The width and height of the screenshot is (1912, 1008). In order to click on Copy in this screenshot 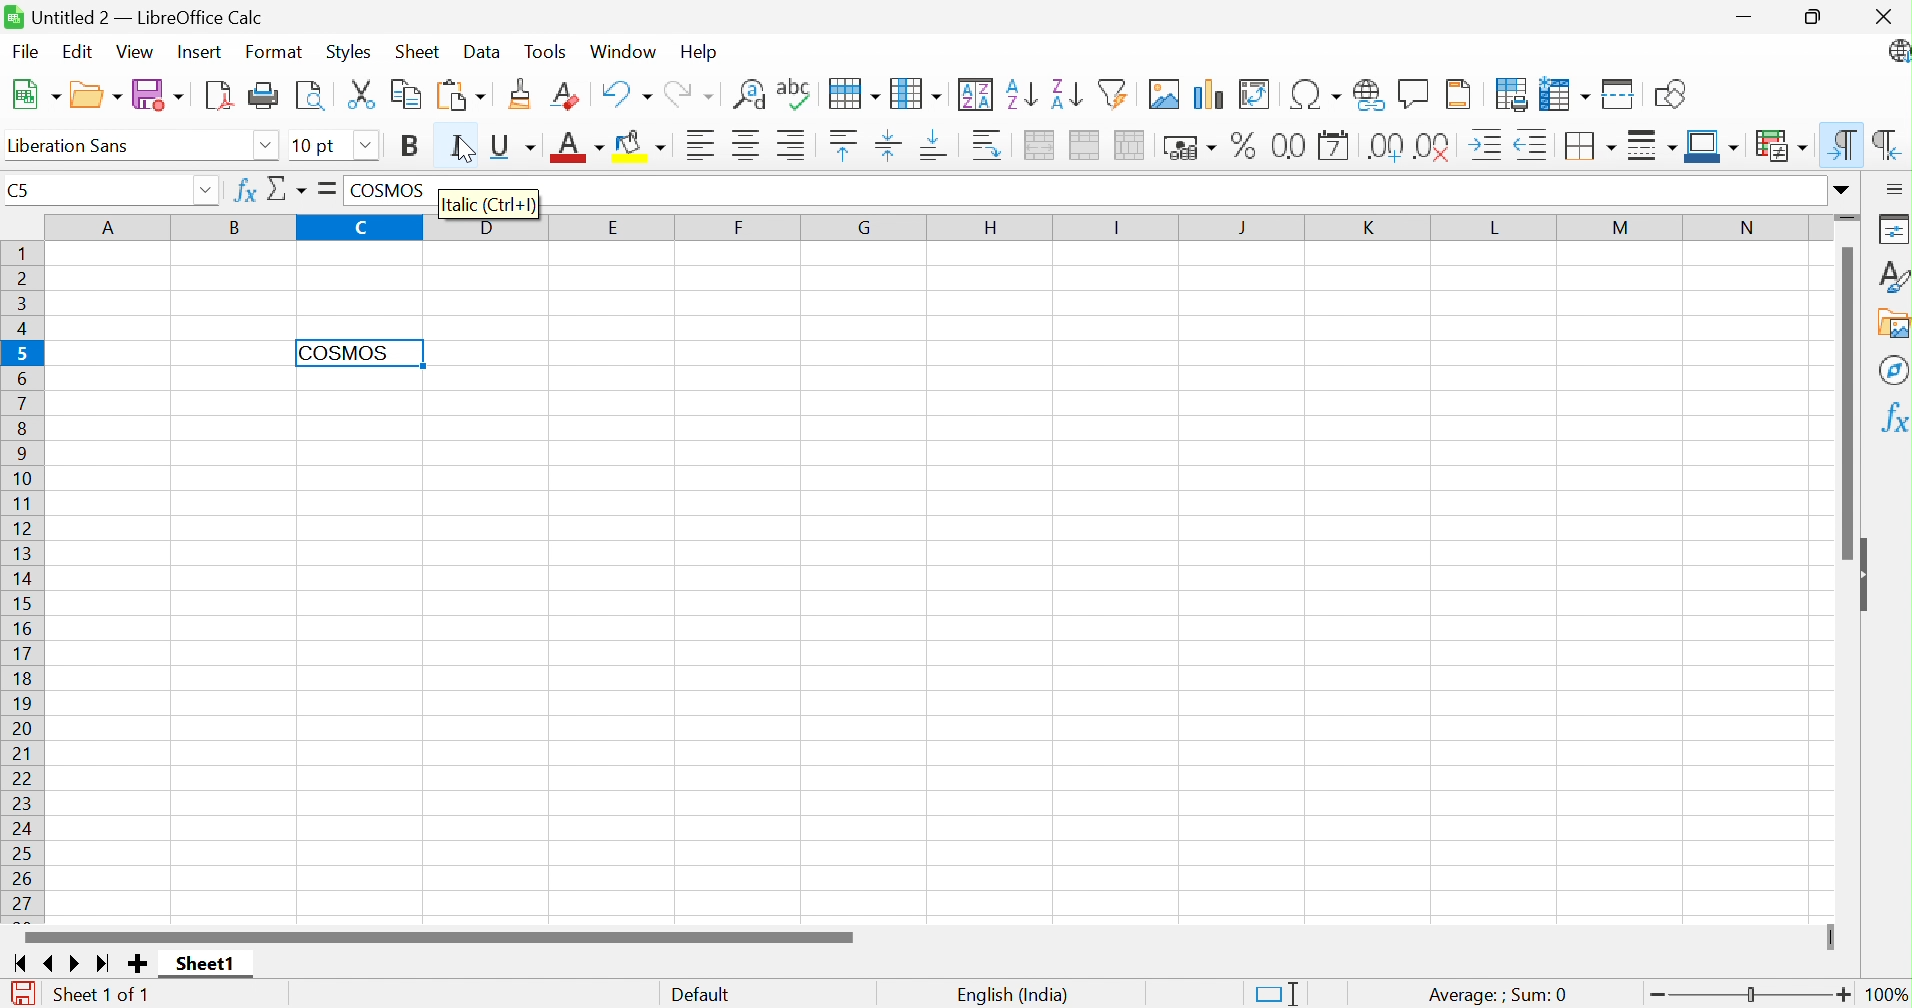, I will do `click(403, 96)`.